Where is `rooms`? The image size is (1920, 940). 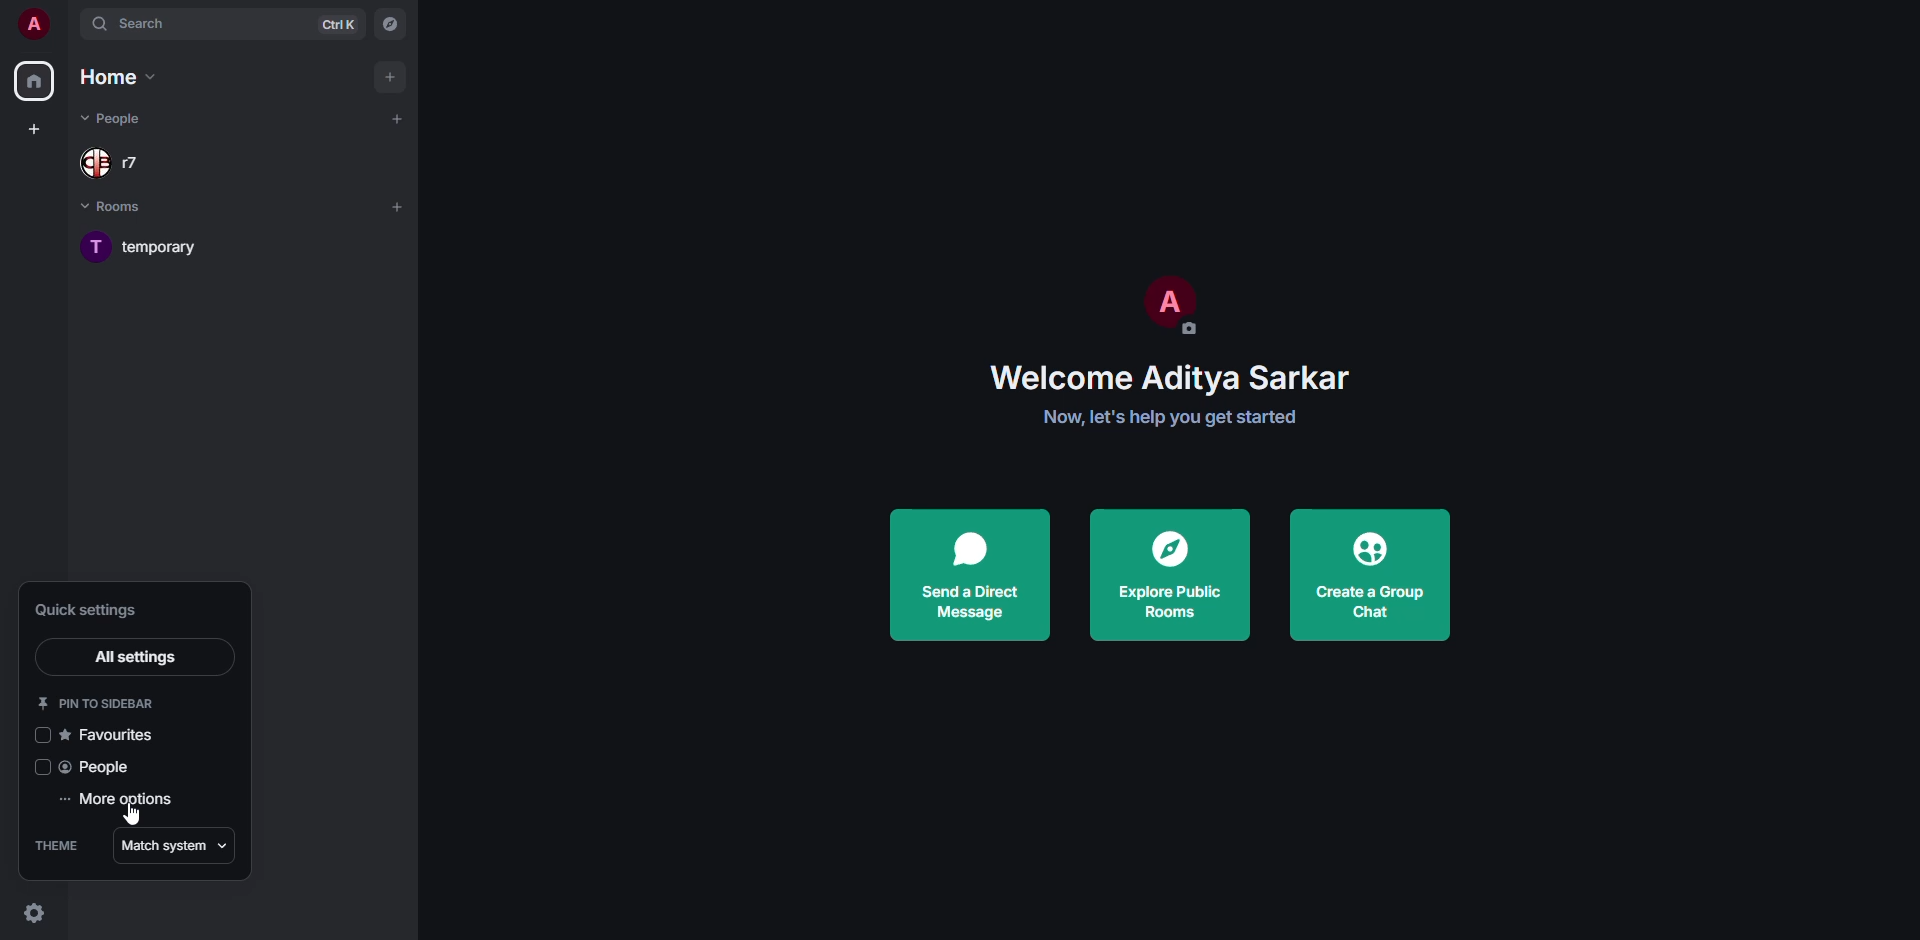
rooms is located at coordinates (124, 209).